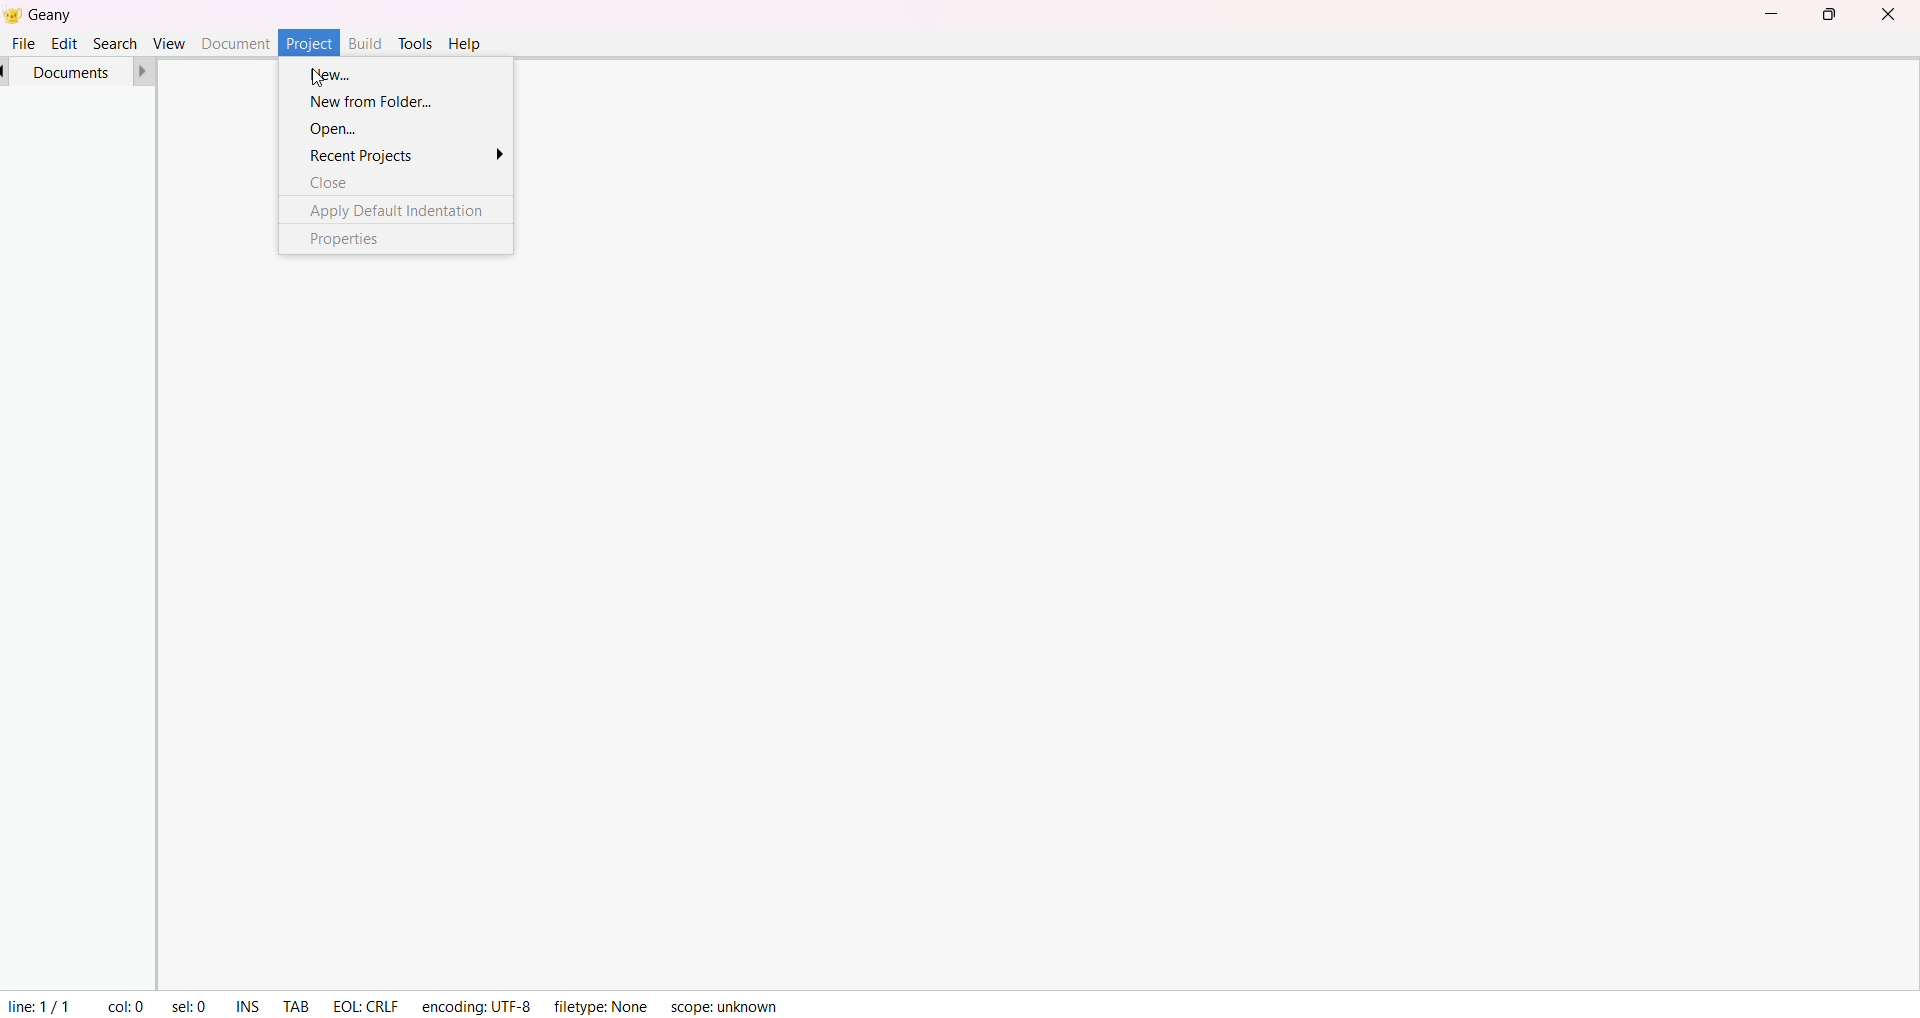 This screenshot has width=1920, height=1018. Describe the element at coordinates (331, 185) in the screenshot. I see `close` at that location.